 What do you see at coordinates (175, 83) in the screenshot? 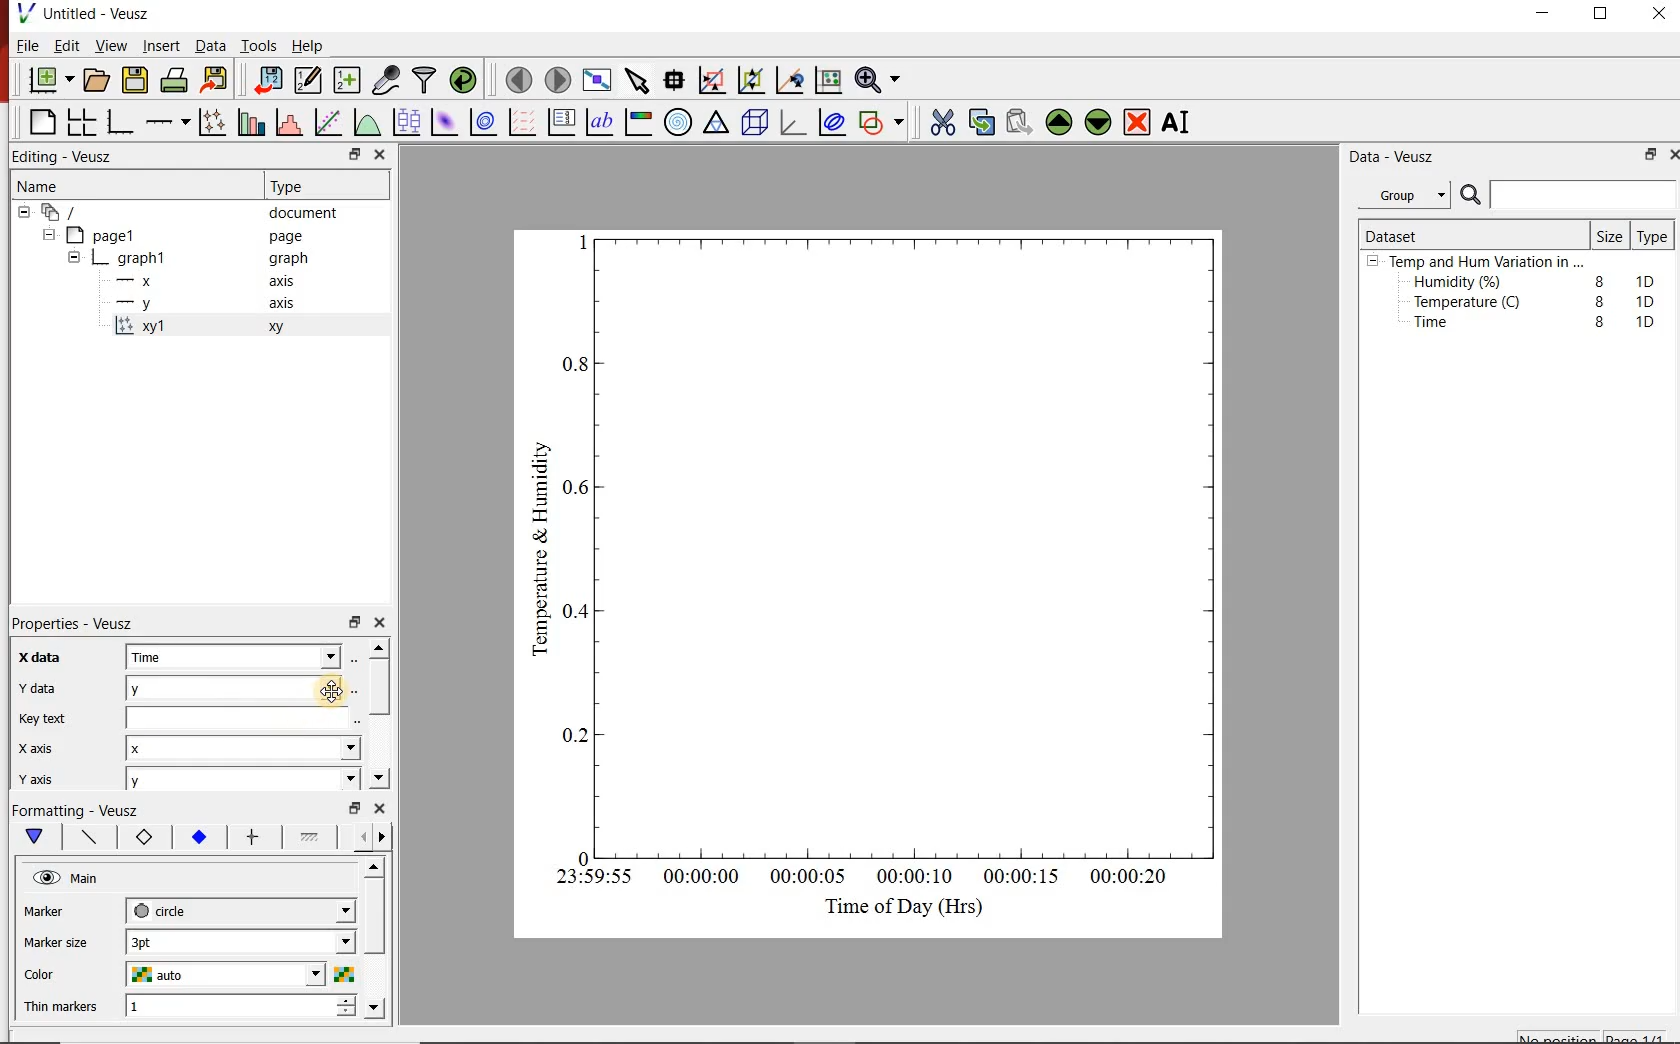
I see `print the document` at bounding box center [175, 83].